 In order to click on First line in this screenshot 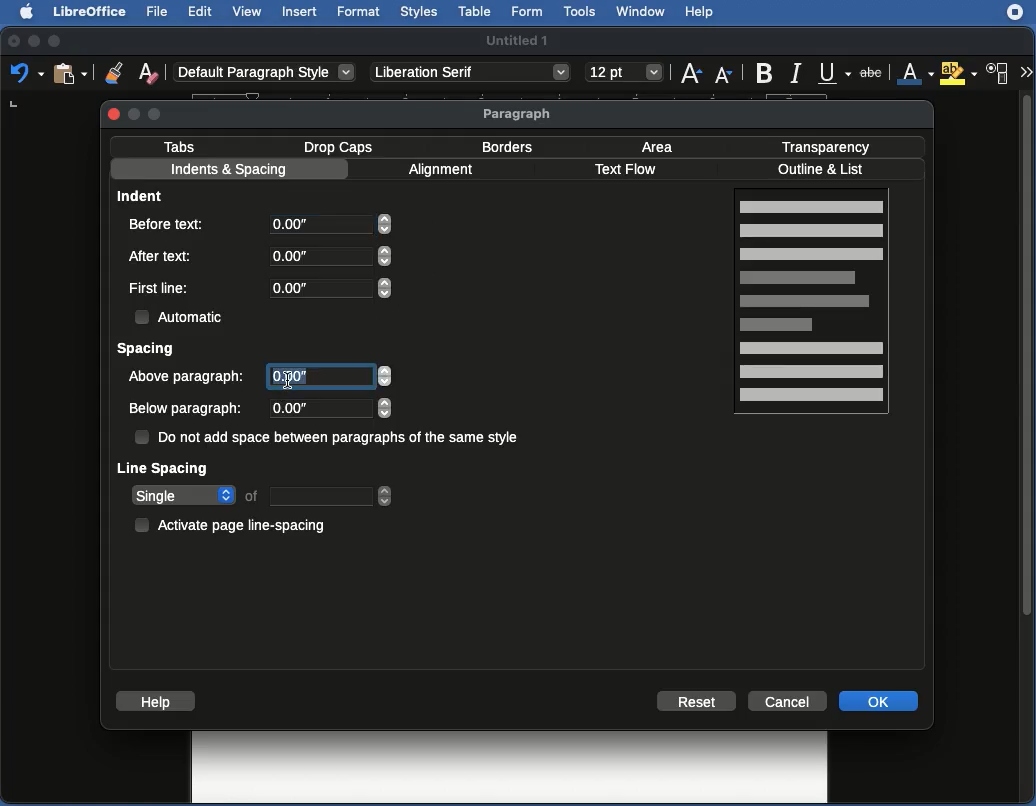, I will do `click(161, 289)`.